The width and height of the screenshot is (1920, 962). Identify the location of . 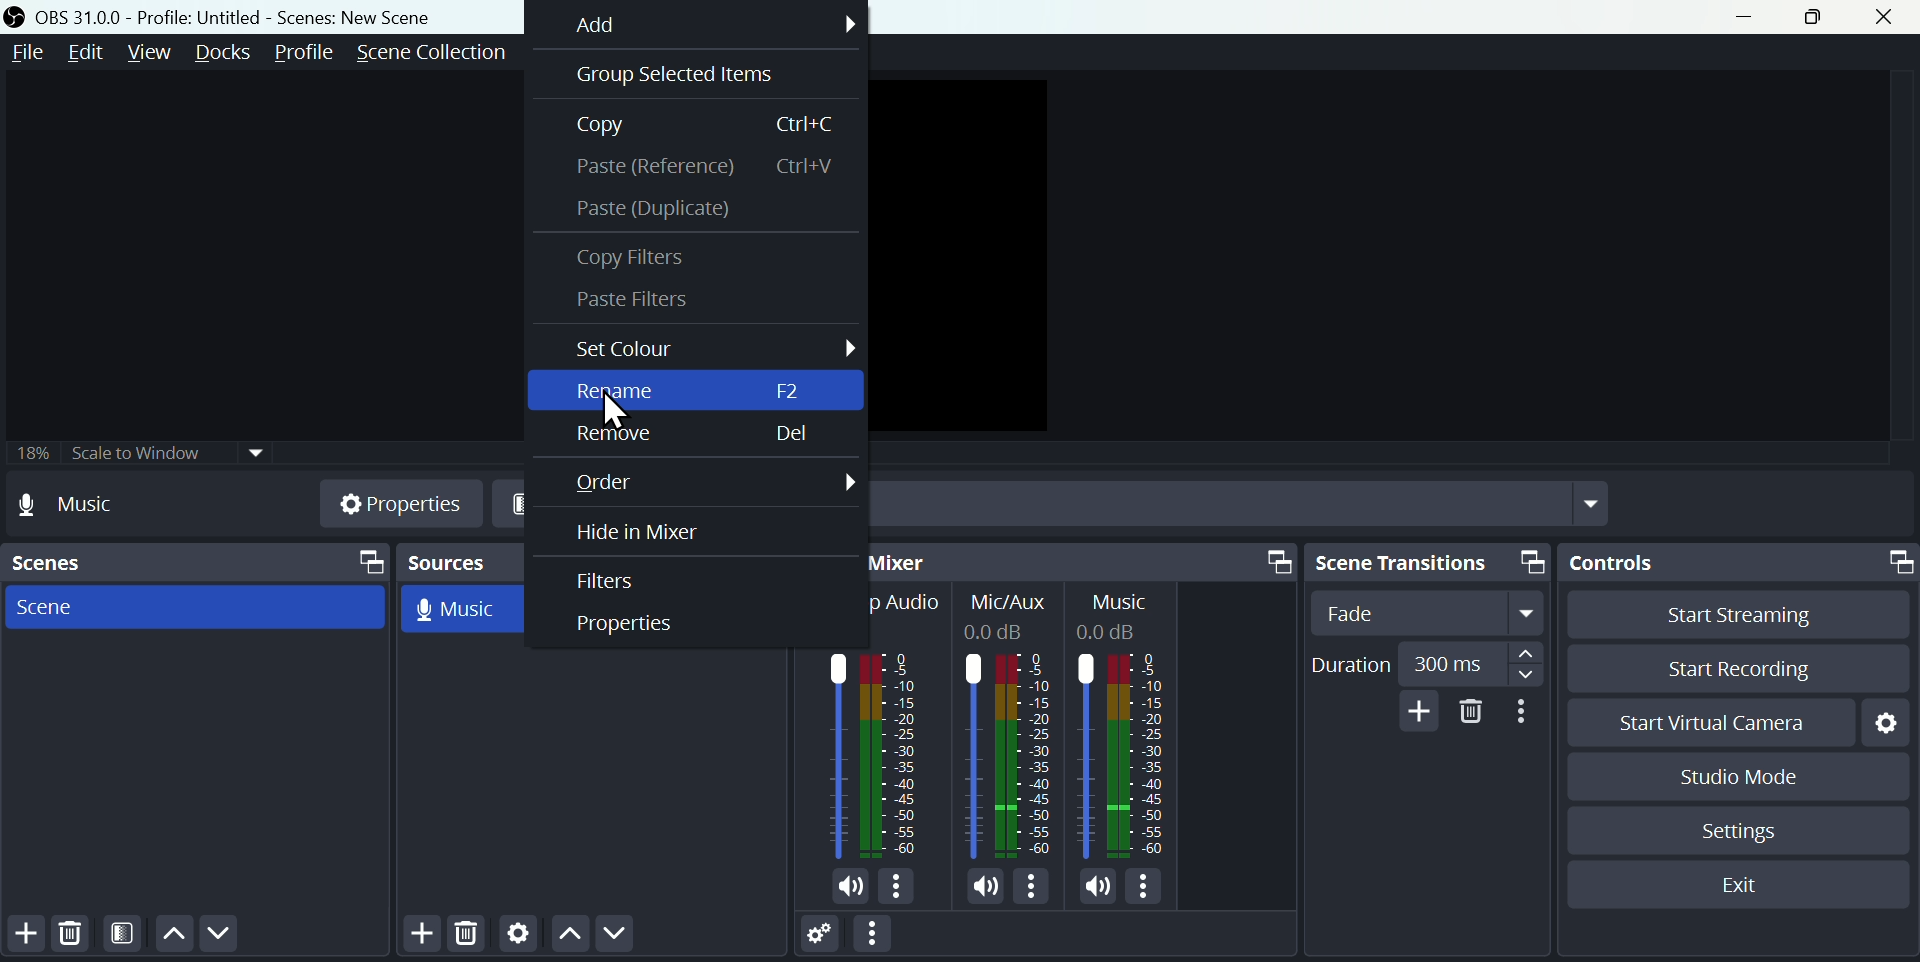
(1118, 600).